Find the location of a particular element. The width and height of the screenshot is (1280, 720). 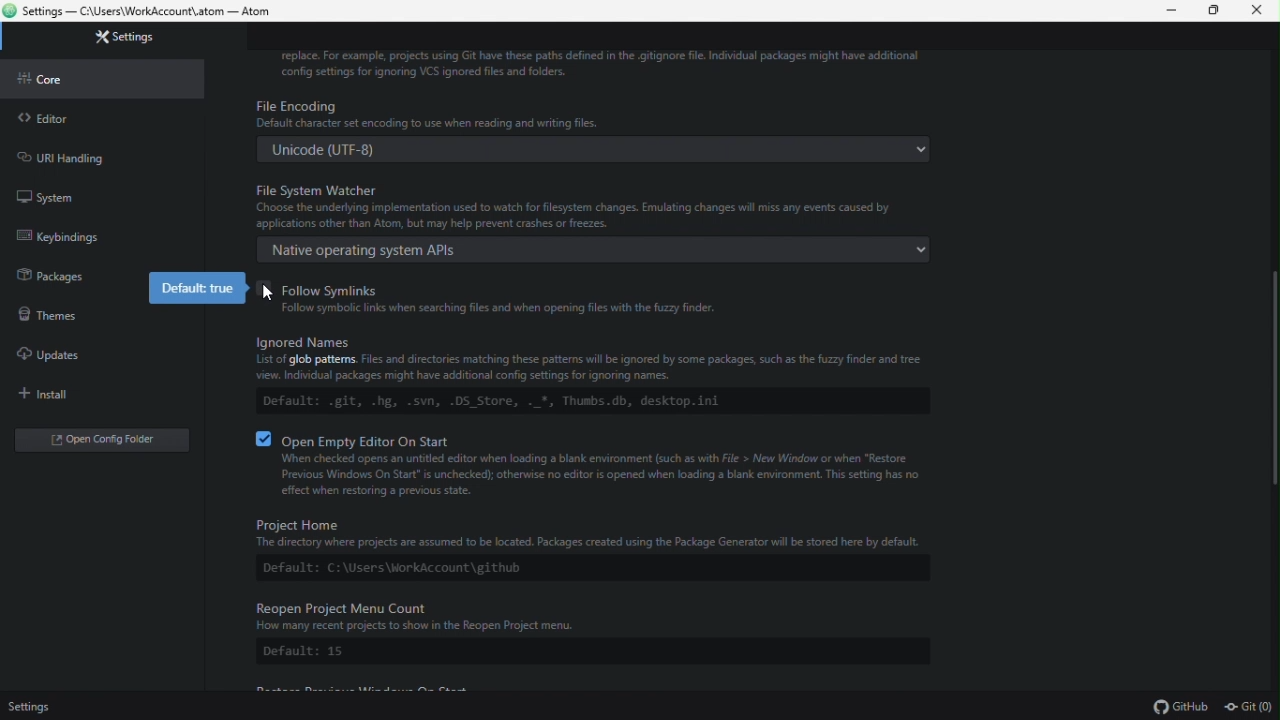

File name and file path is located at coordinates (142, 12).